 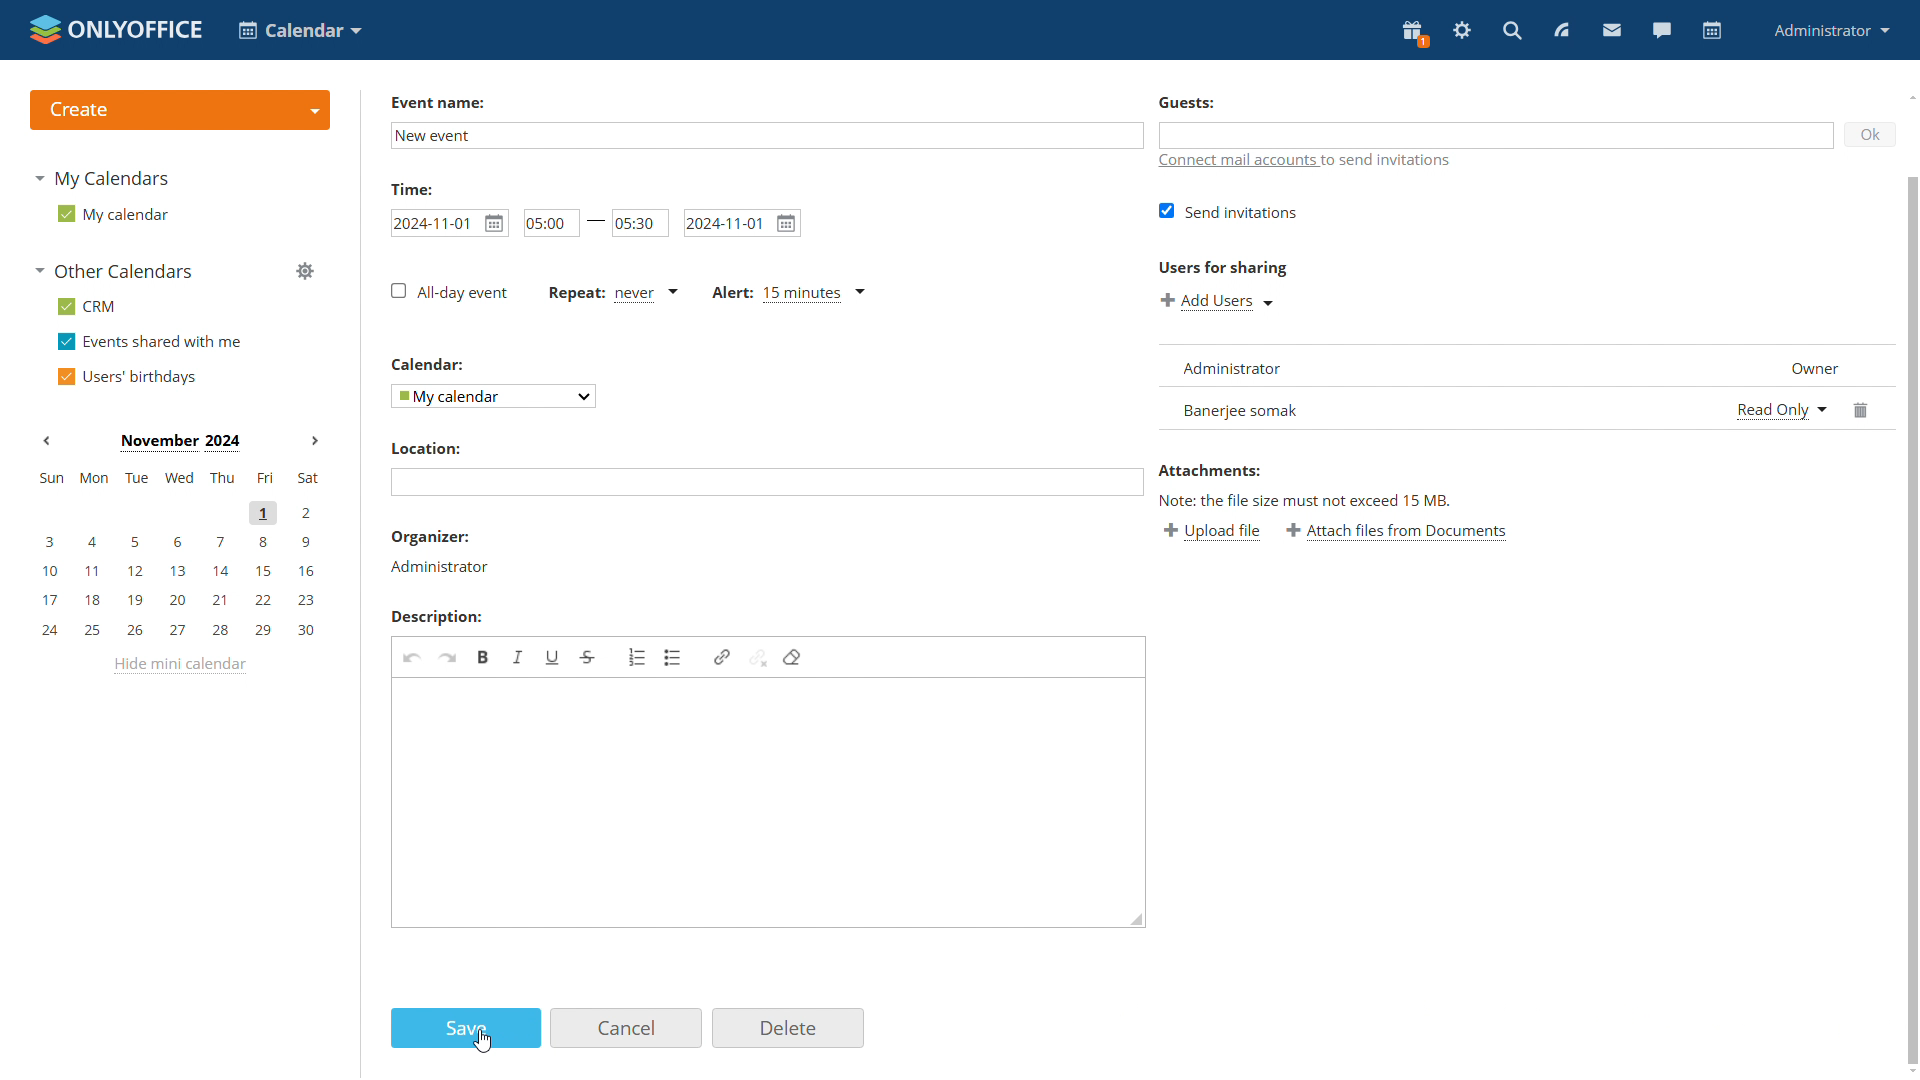 I want to click on Calendar, so click(x=424, y=364).